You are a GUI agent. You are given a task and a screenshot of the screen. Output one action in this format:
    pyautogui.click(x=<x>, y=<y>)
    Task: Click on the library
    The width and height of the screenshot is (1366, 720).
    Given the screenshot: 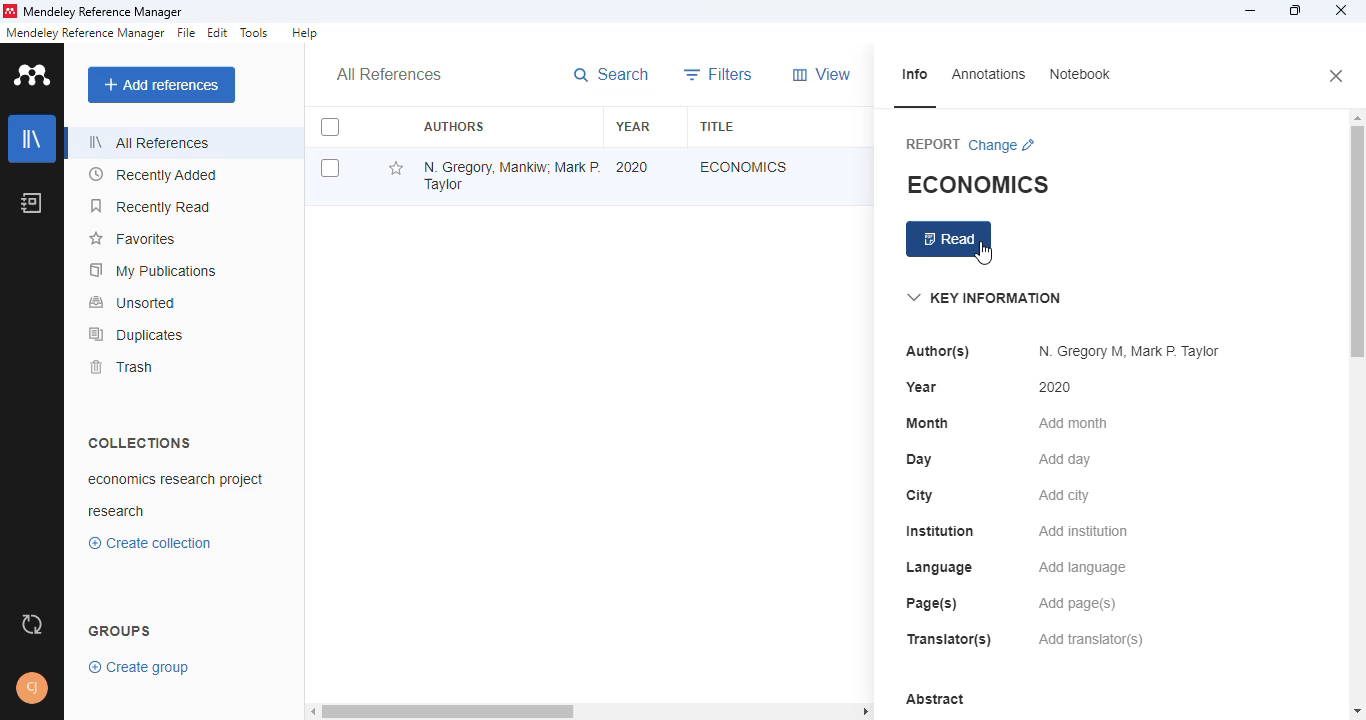 What is the action you would take?
    pyautogui.click(x=32, y=138)
    